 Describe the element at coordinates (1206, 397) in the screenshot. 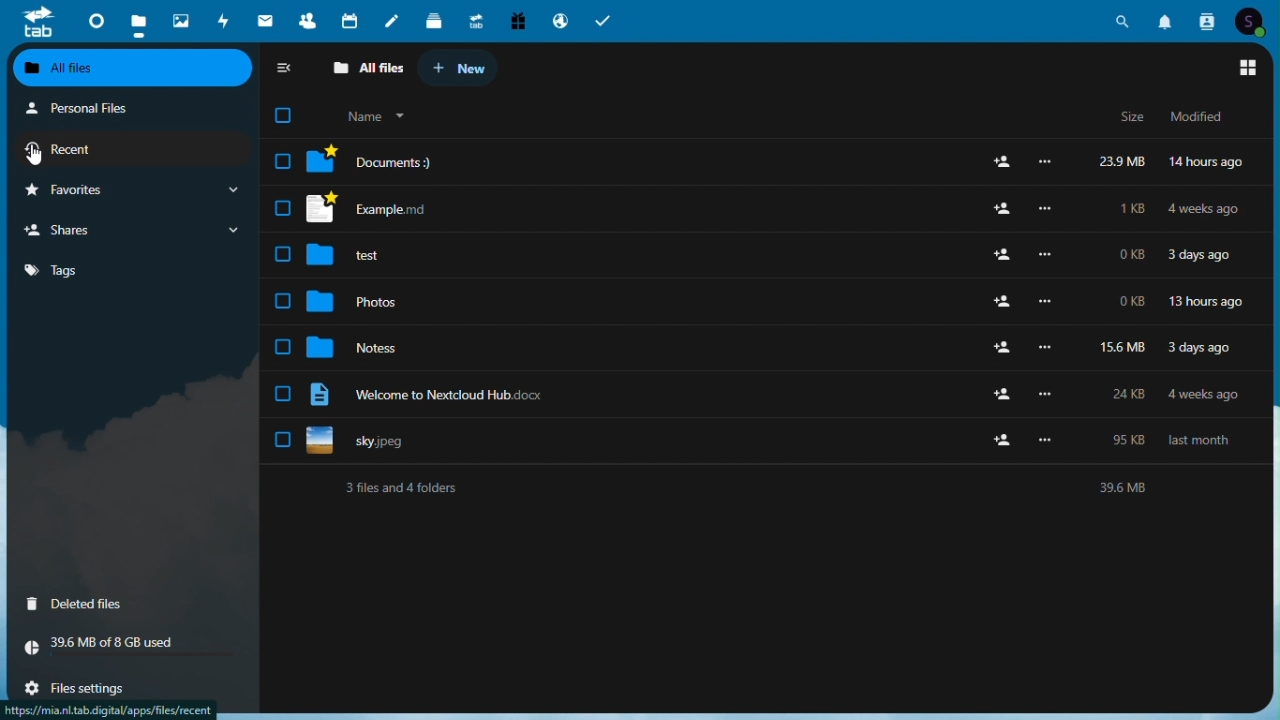

I see `4 weeks ago` at that location.